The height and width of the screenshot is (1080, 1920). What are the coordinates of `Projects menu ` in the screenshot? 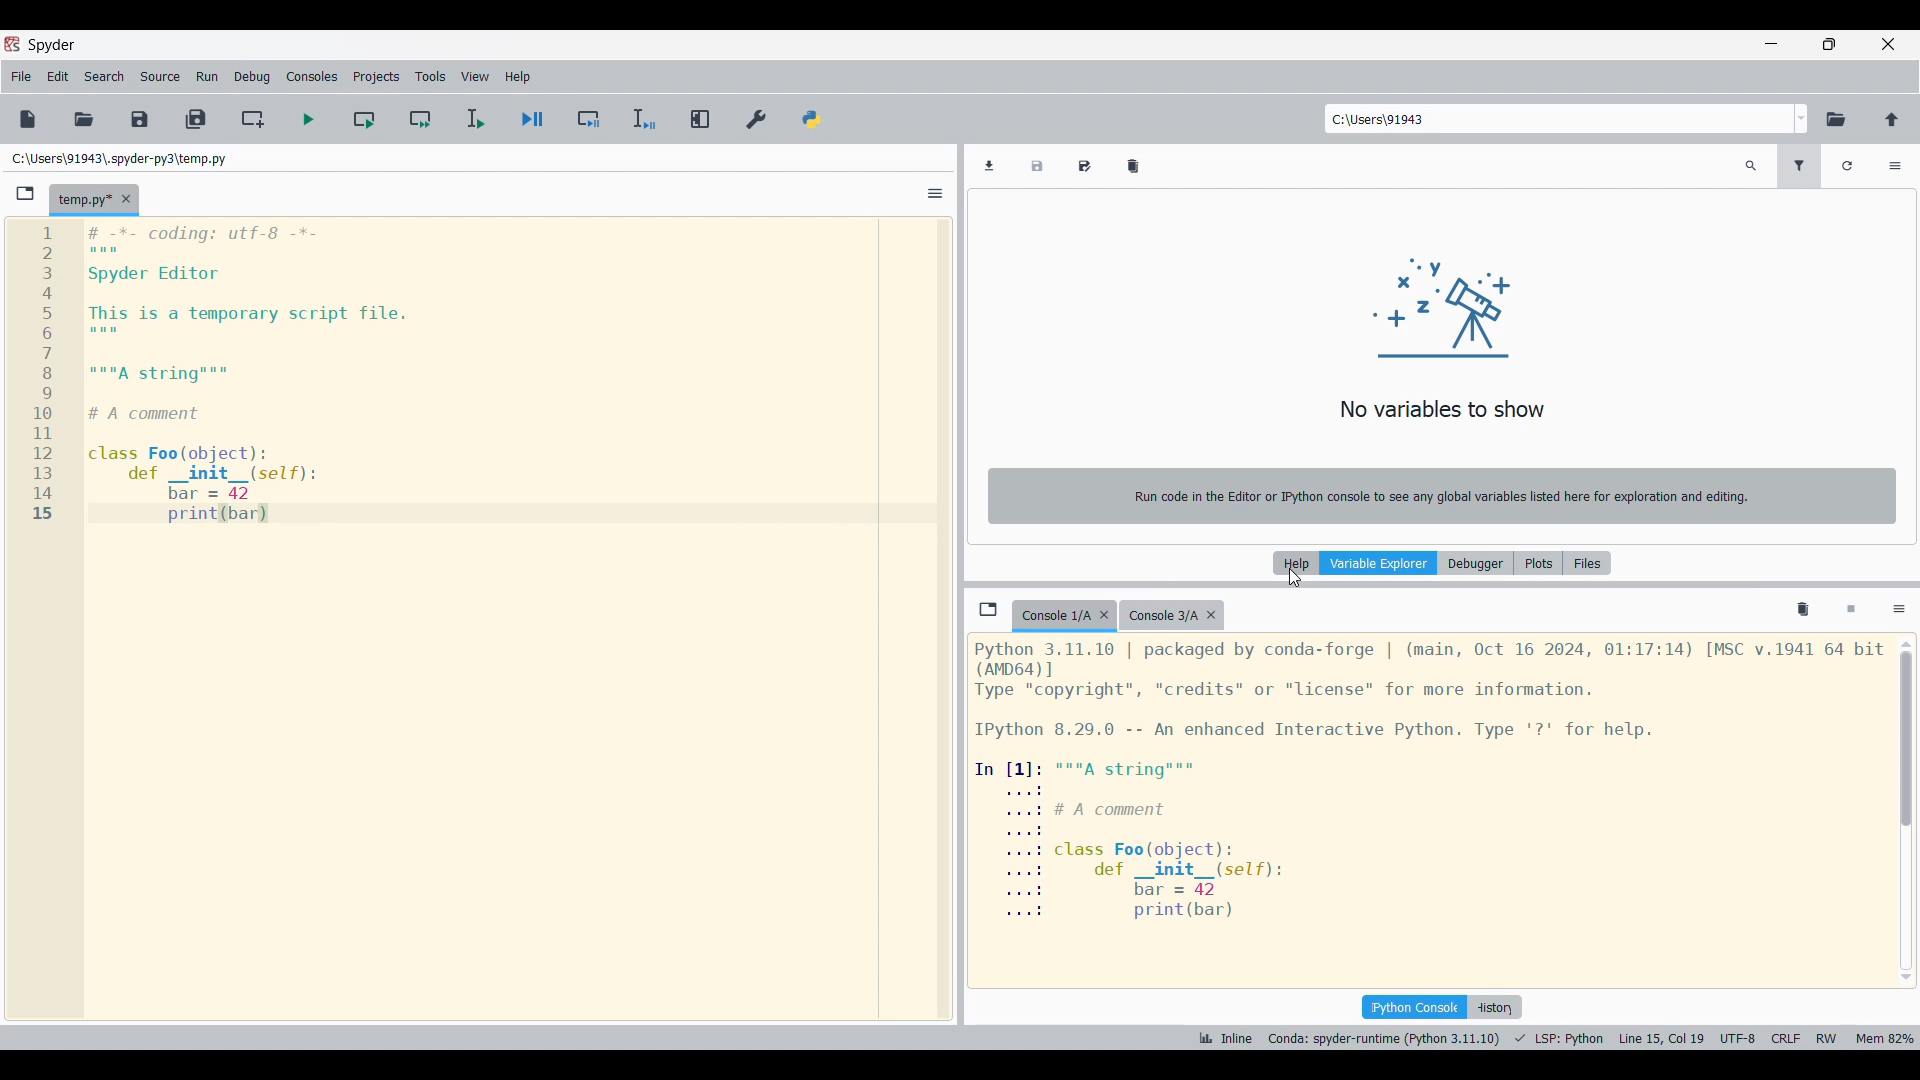 It's located at (376, 77).